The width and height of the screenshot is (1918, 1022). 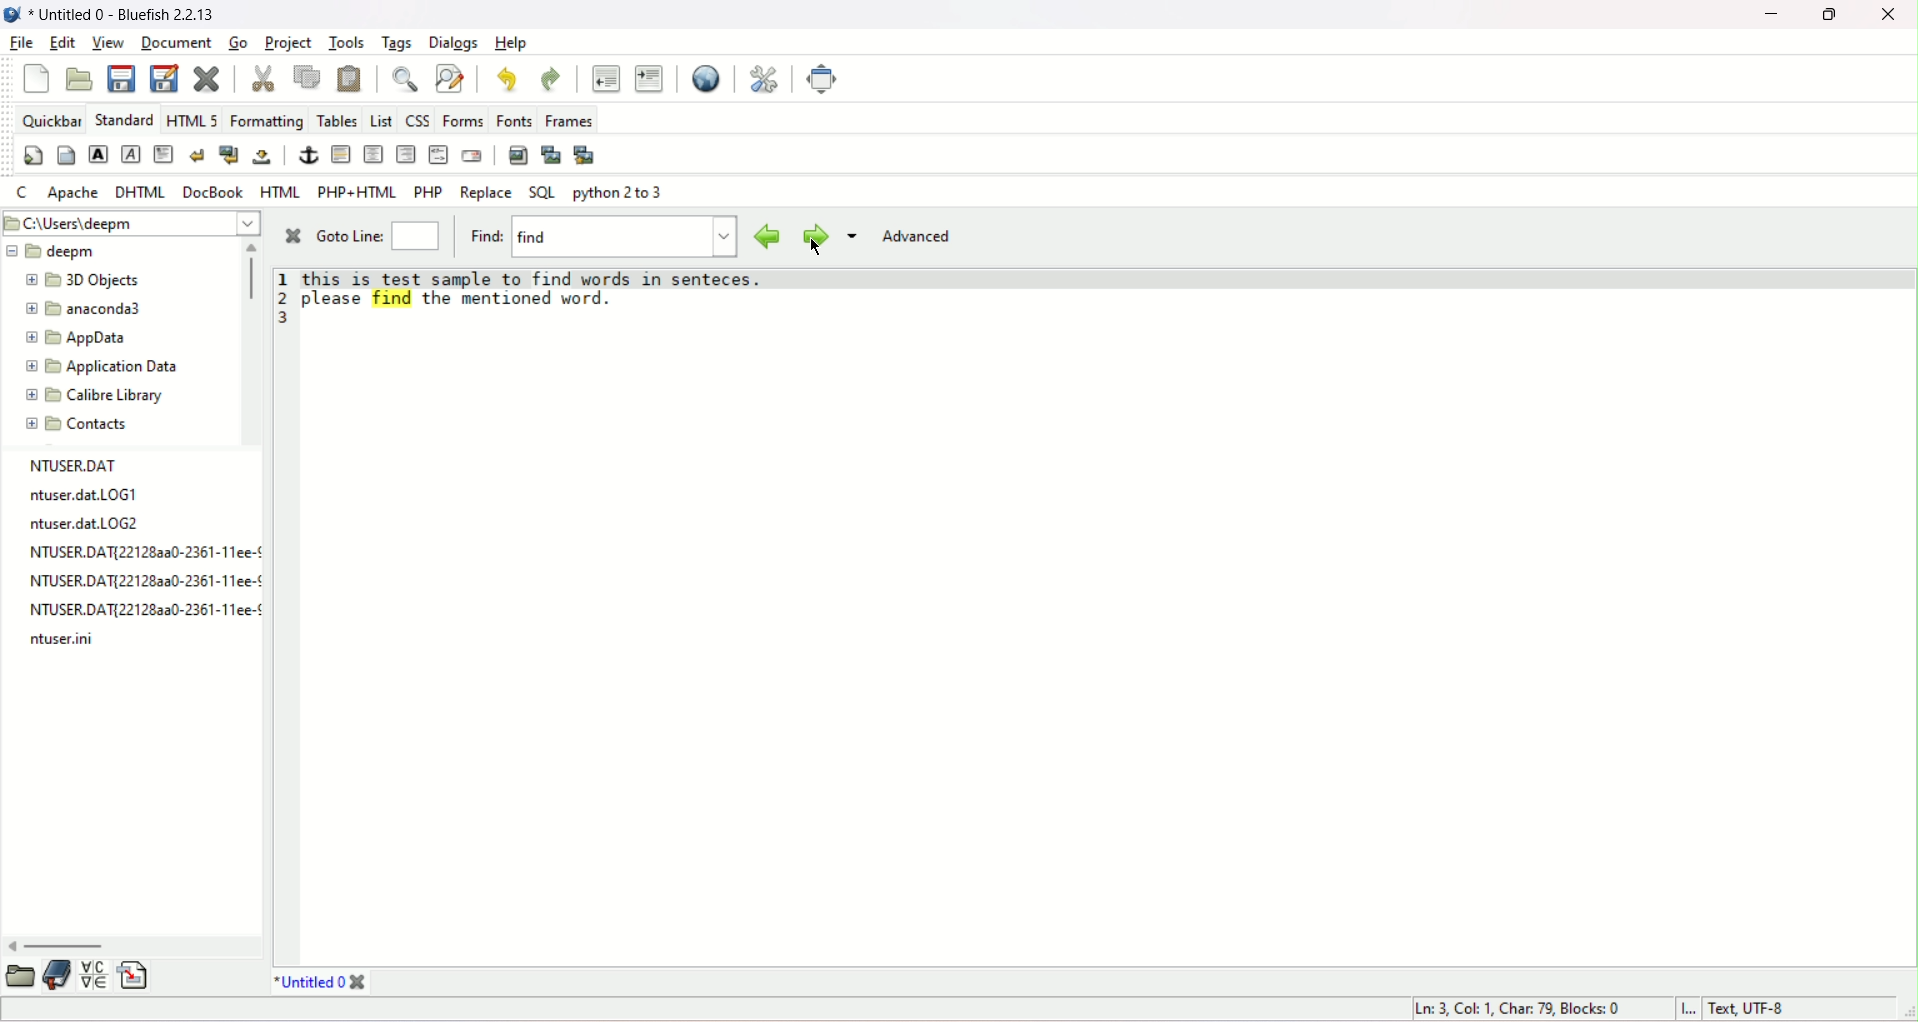 What do you see at coordinates (814, 249) in the screenshot?
I see `cursor` at bounding box center [814, 249].